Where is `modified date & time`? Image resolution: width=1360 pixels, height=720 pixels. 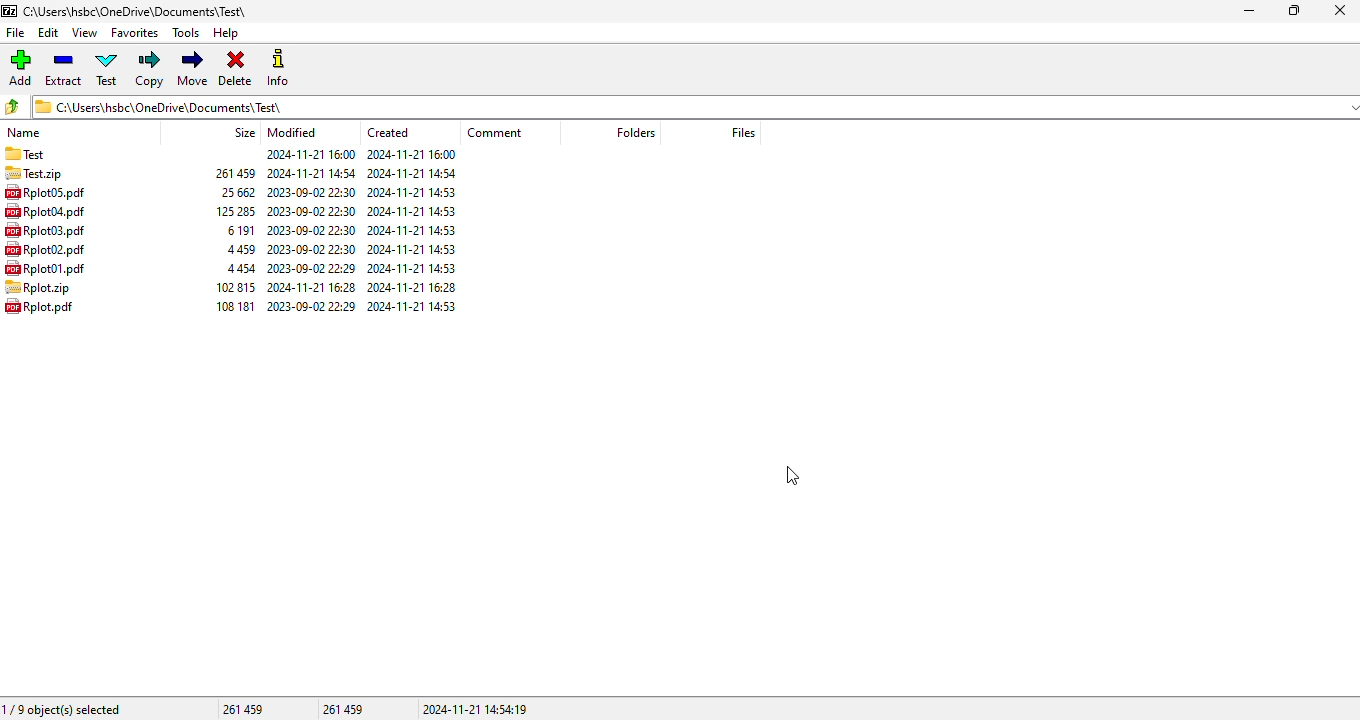
modified date & time is located at coordinates (311, 306).